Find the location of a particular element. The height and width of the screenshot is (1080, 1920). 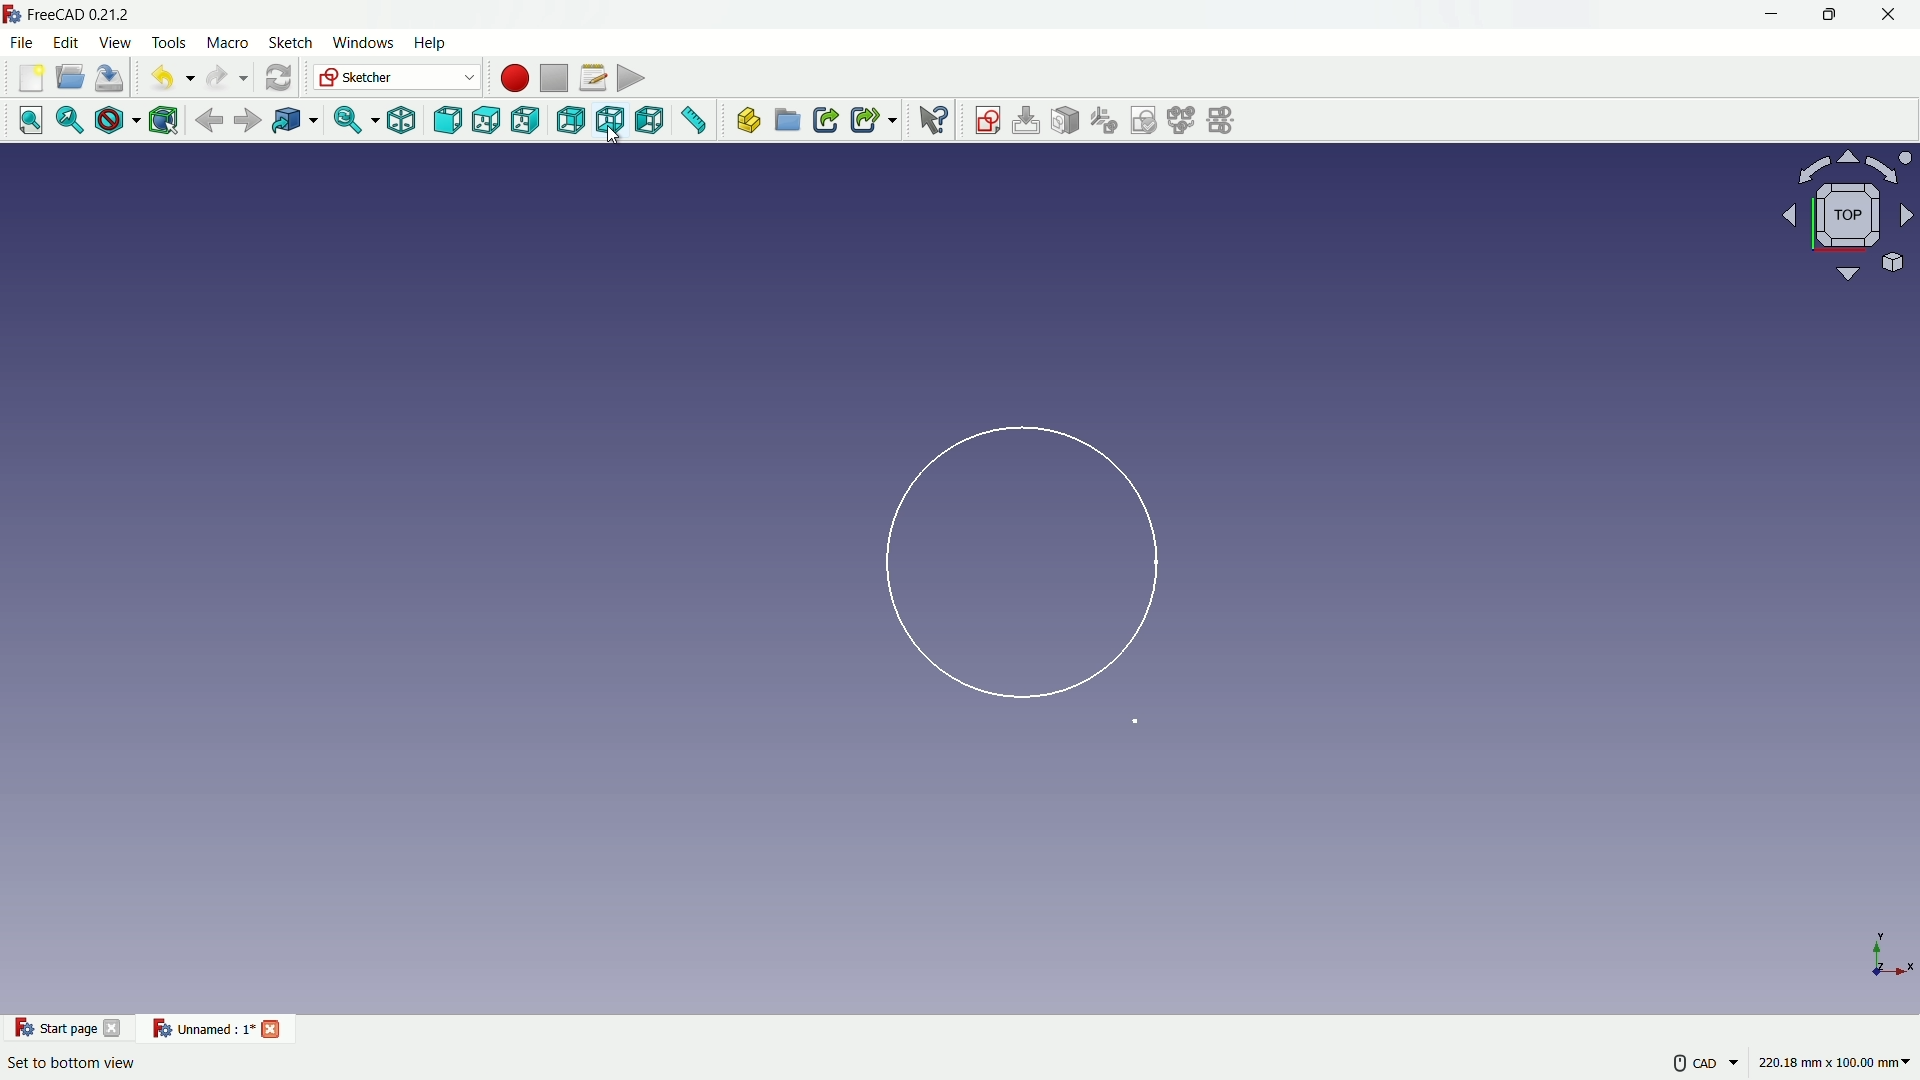

validate sketches is located at coordinates (1146, 121).